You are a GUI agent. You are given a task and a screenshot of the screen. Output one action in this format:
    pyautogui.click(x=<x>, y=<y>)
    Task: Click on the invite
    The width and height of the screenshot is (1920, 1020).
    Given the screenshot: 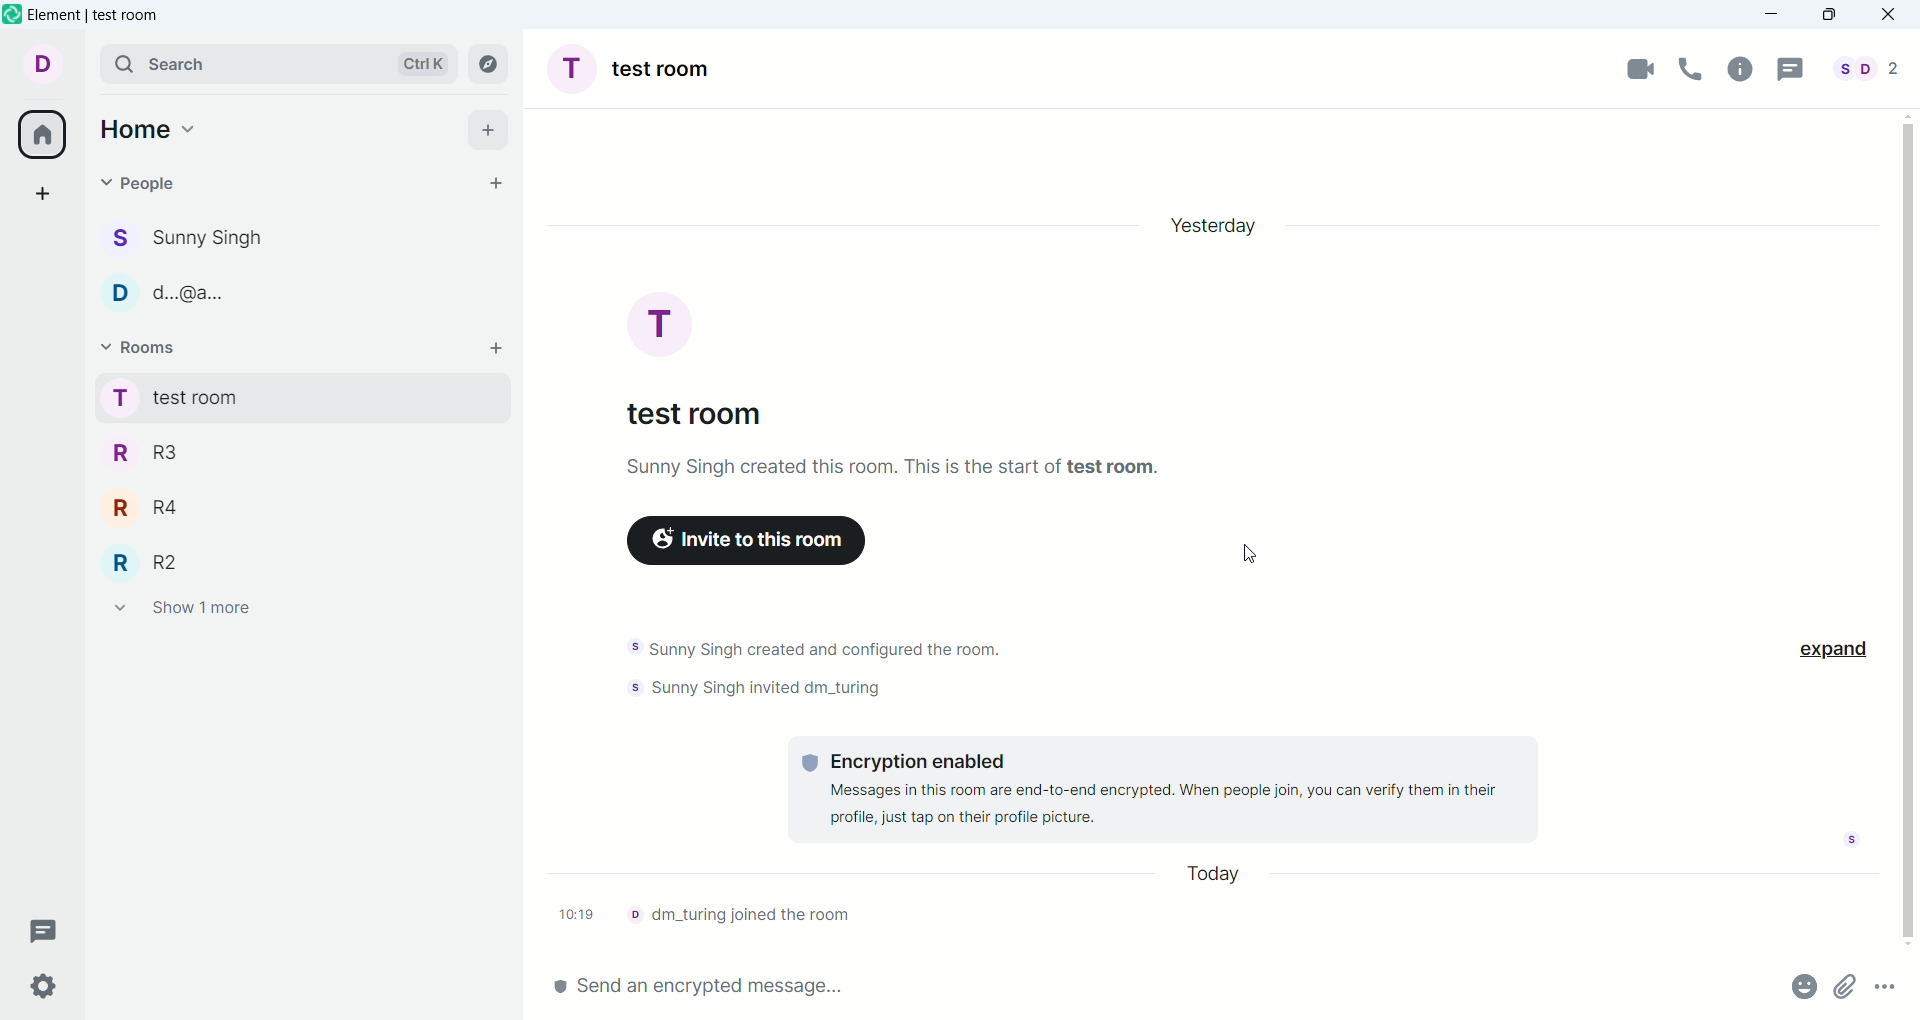 What is the action you would take?
    pyautogui.click(x=140, y=184)
    